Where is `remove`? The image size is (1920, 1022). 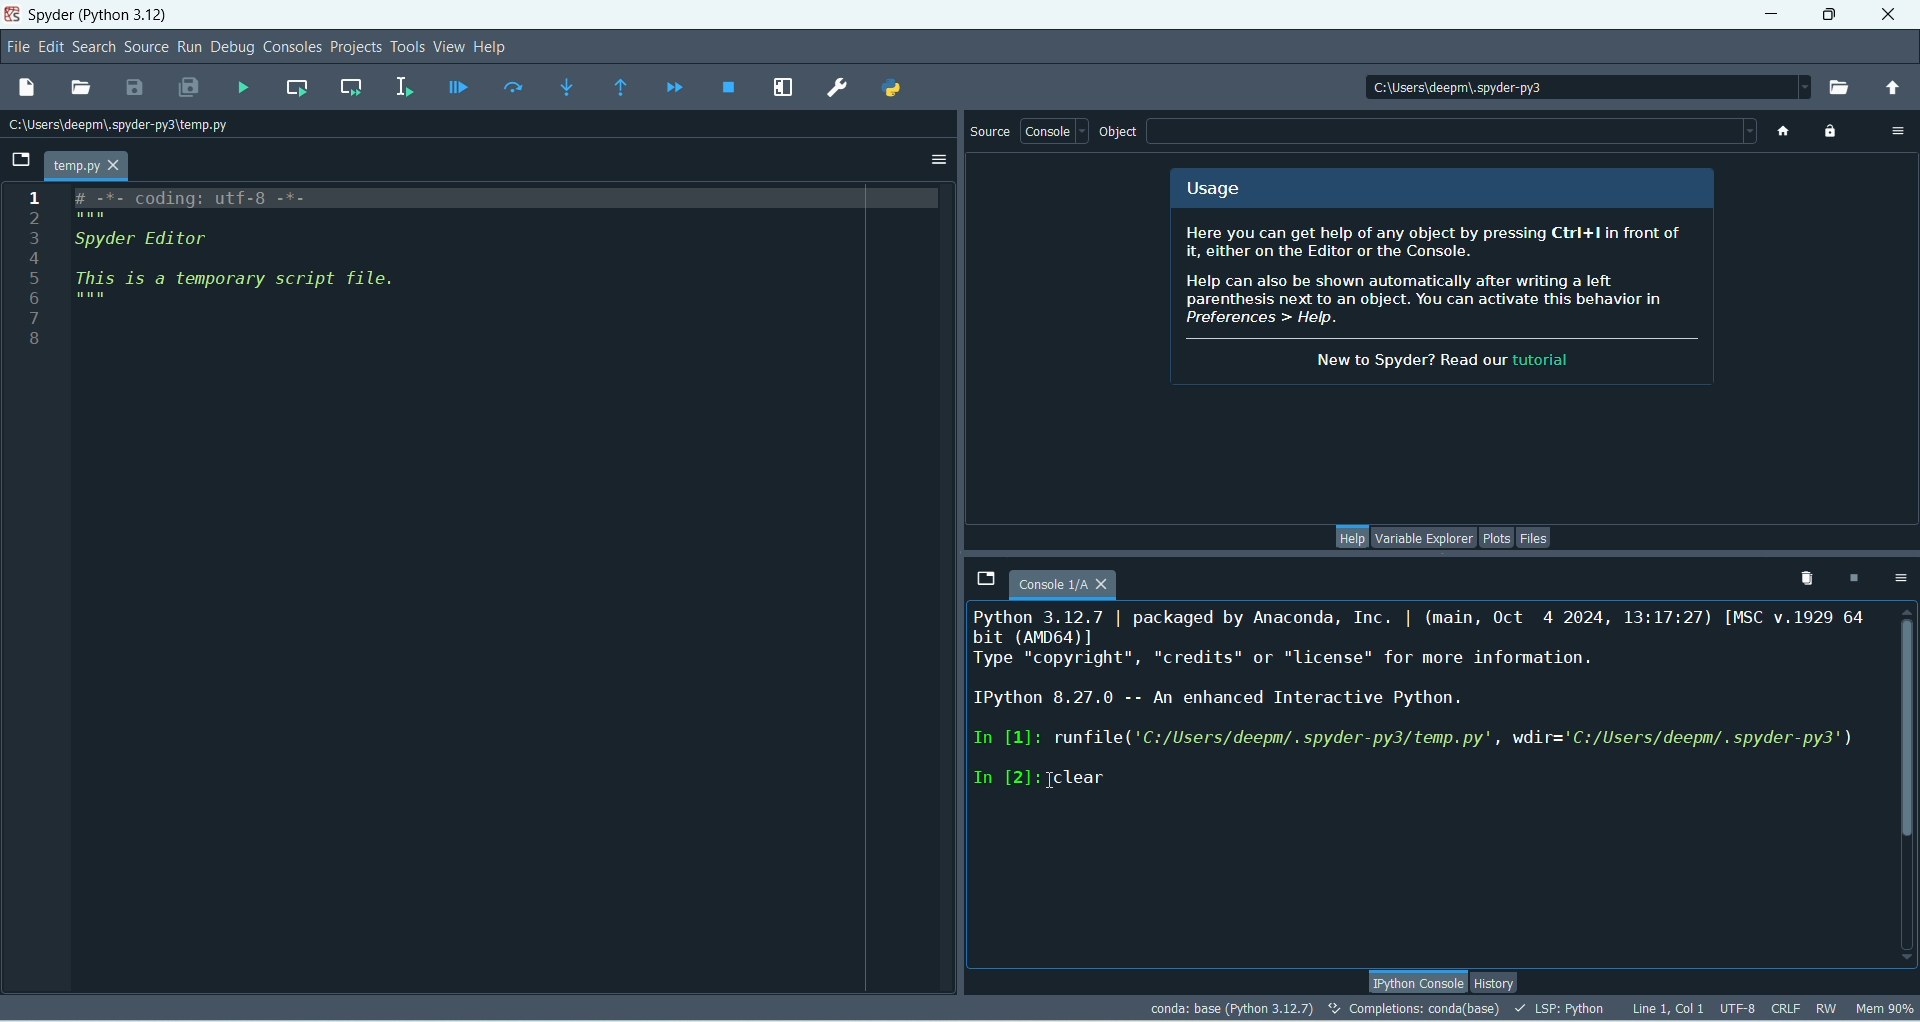
remove is located at coordinates (1802, 577).